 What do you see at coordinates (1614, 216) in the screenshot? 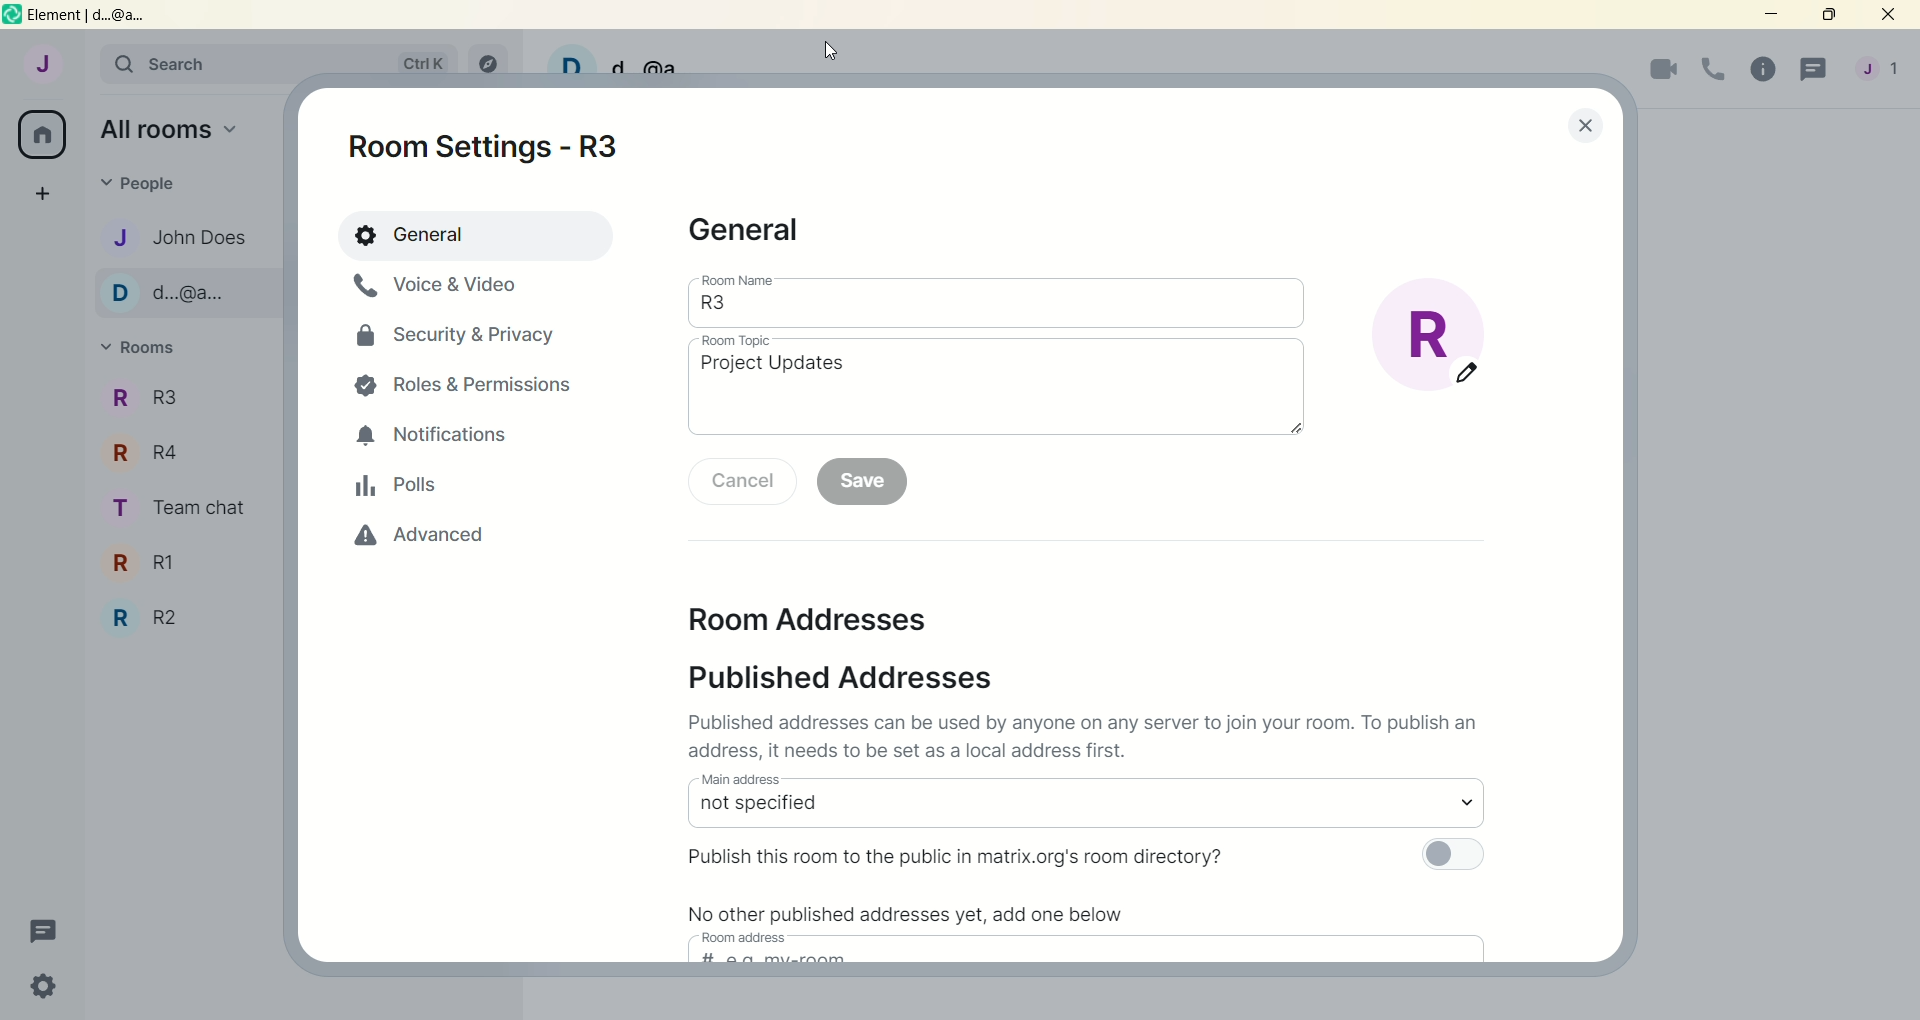
I see `scroll up` at bounding box center [1614, 216].